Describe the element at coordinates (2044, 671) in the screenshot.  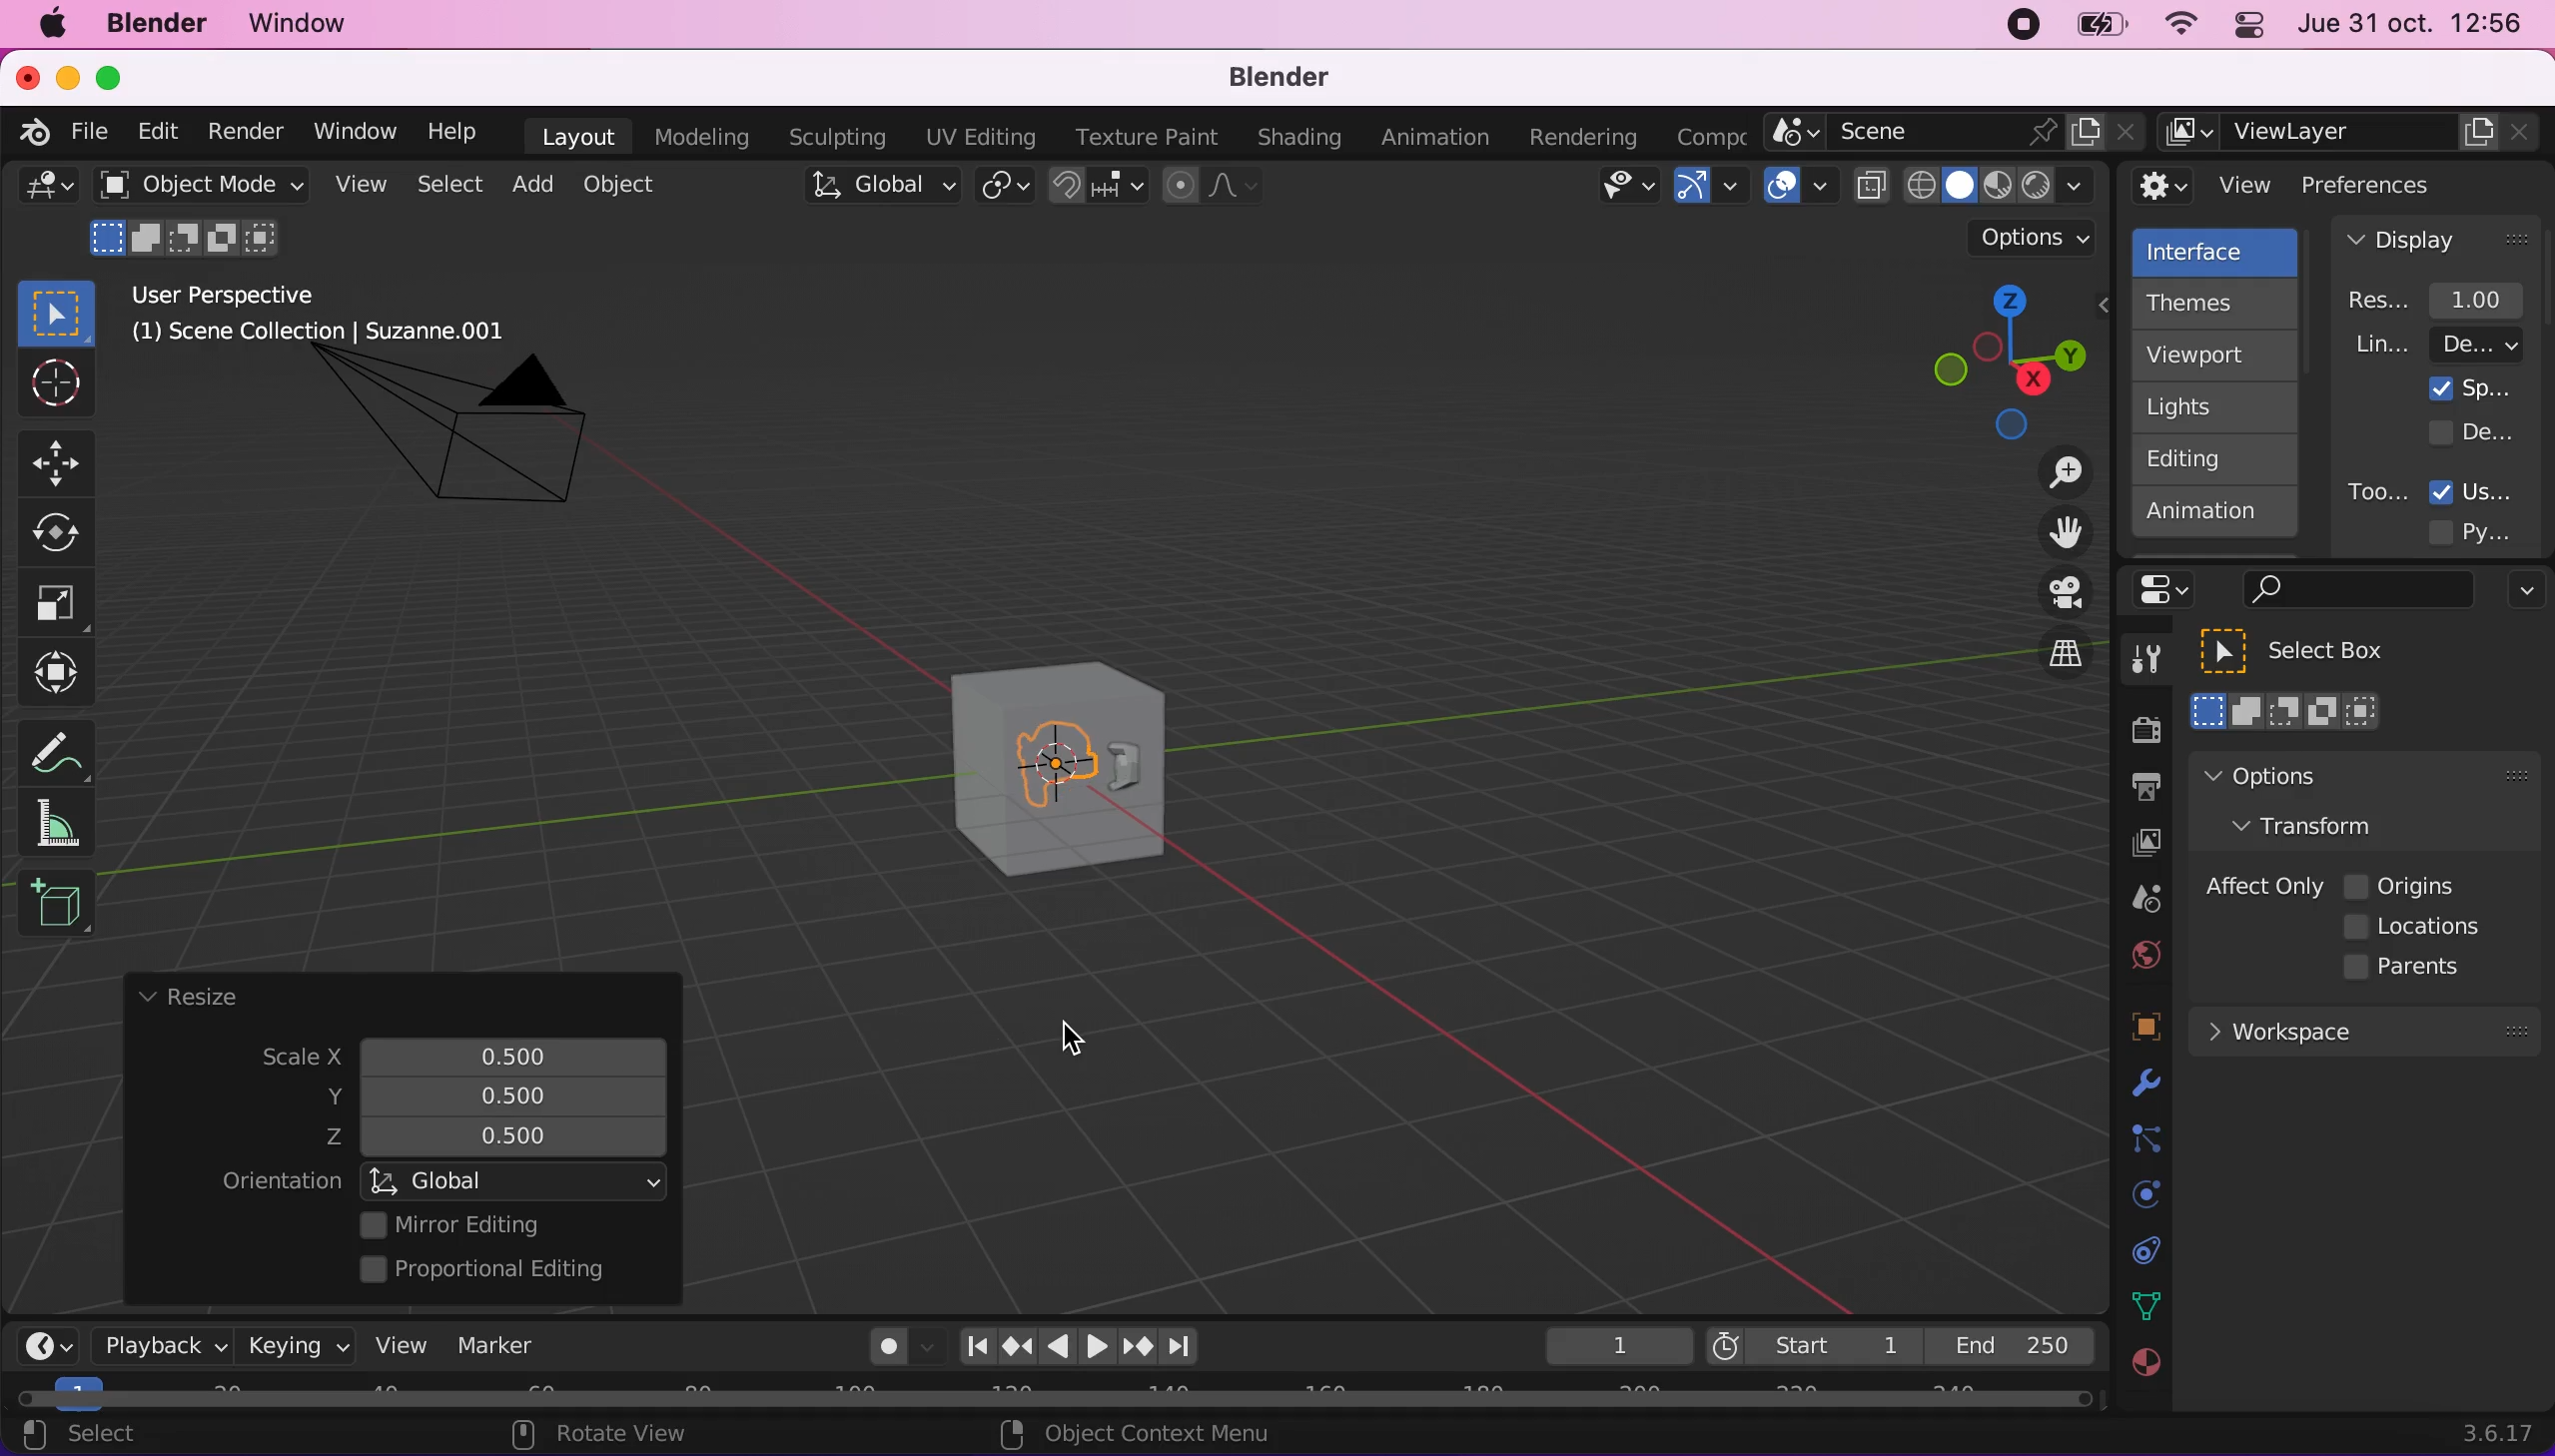
I see `switch the current view` at that location.